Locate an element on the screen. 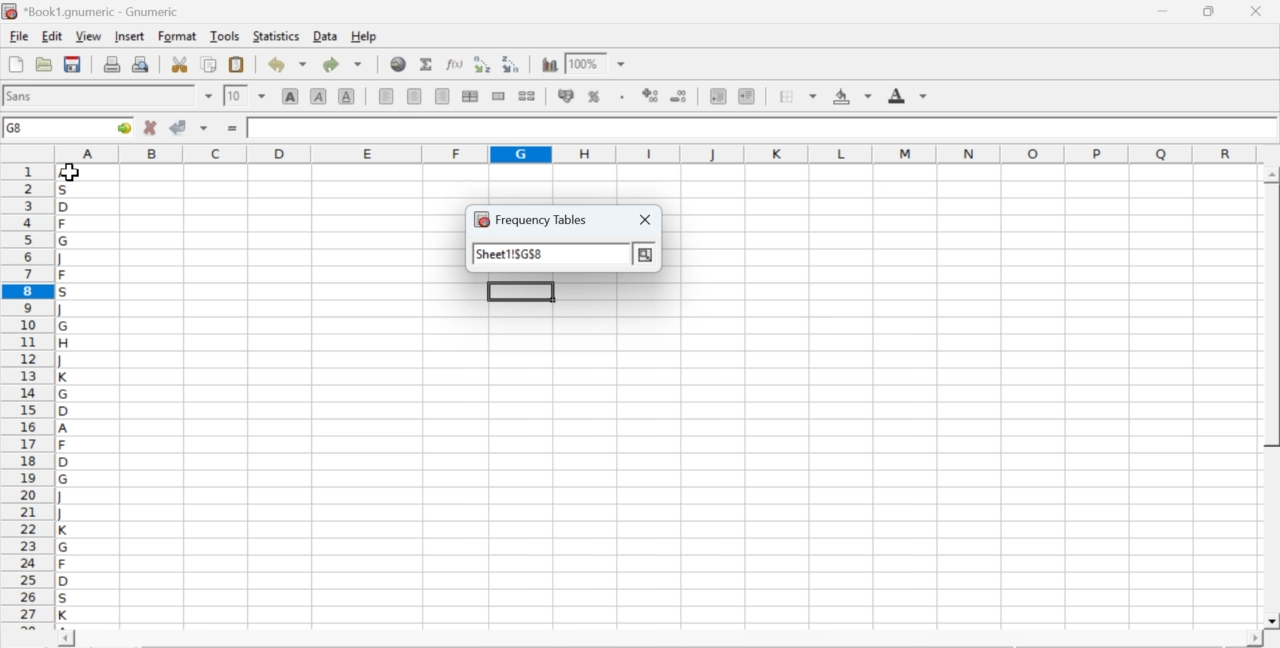  redo is located at coordinates (342, 64).